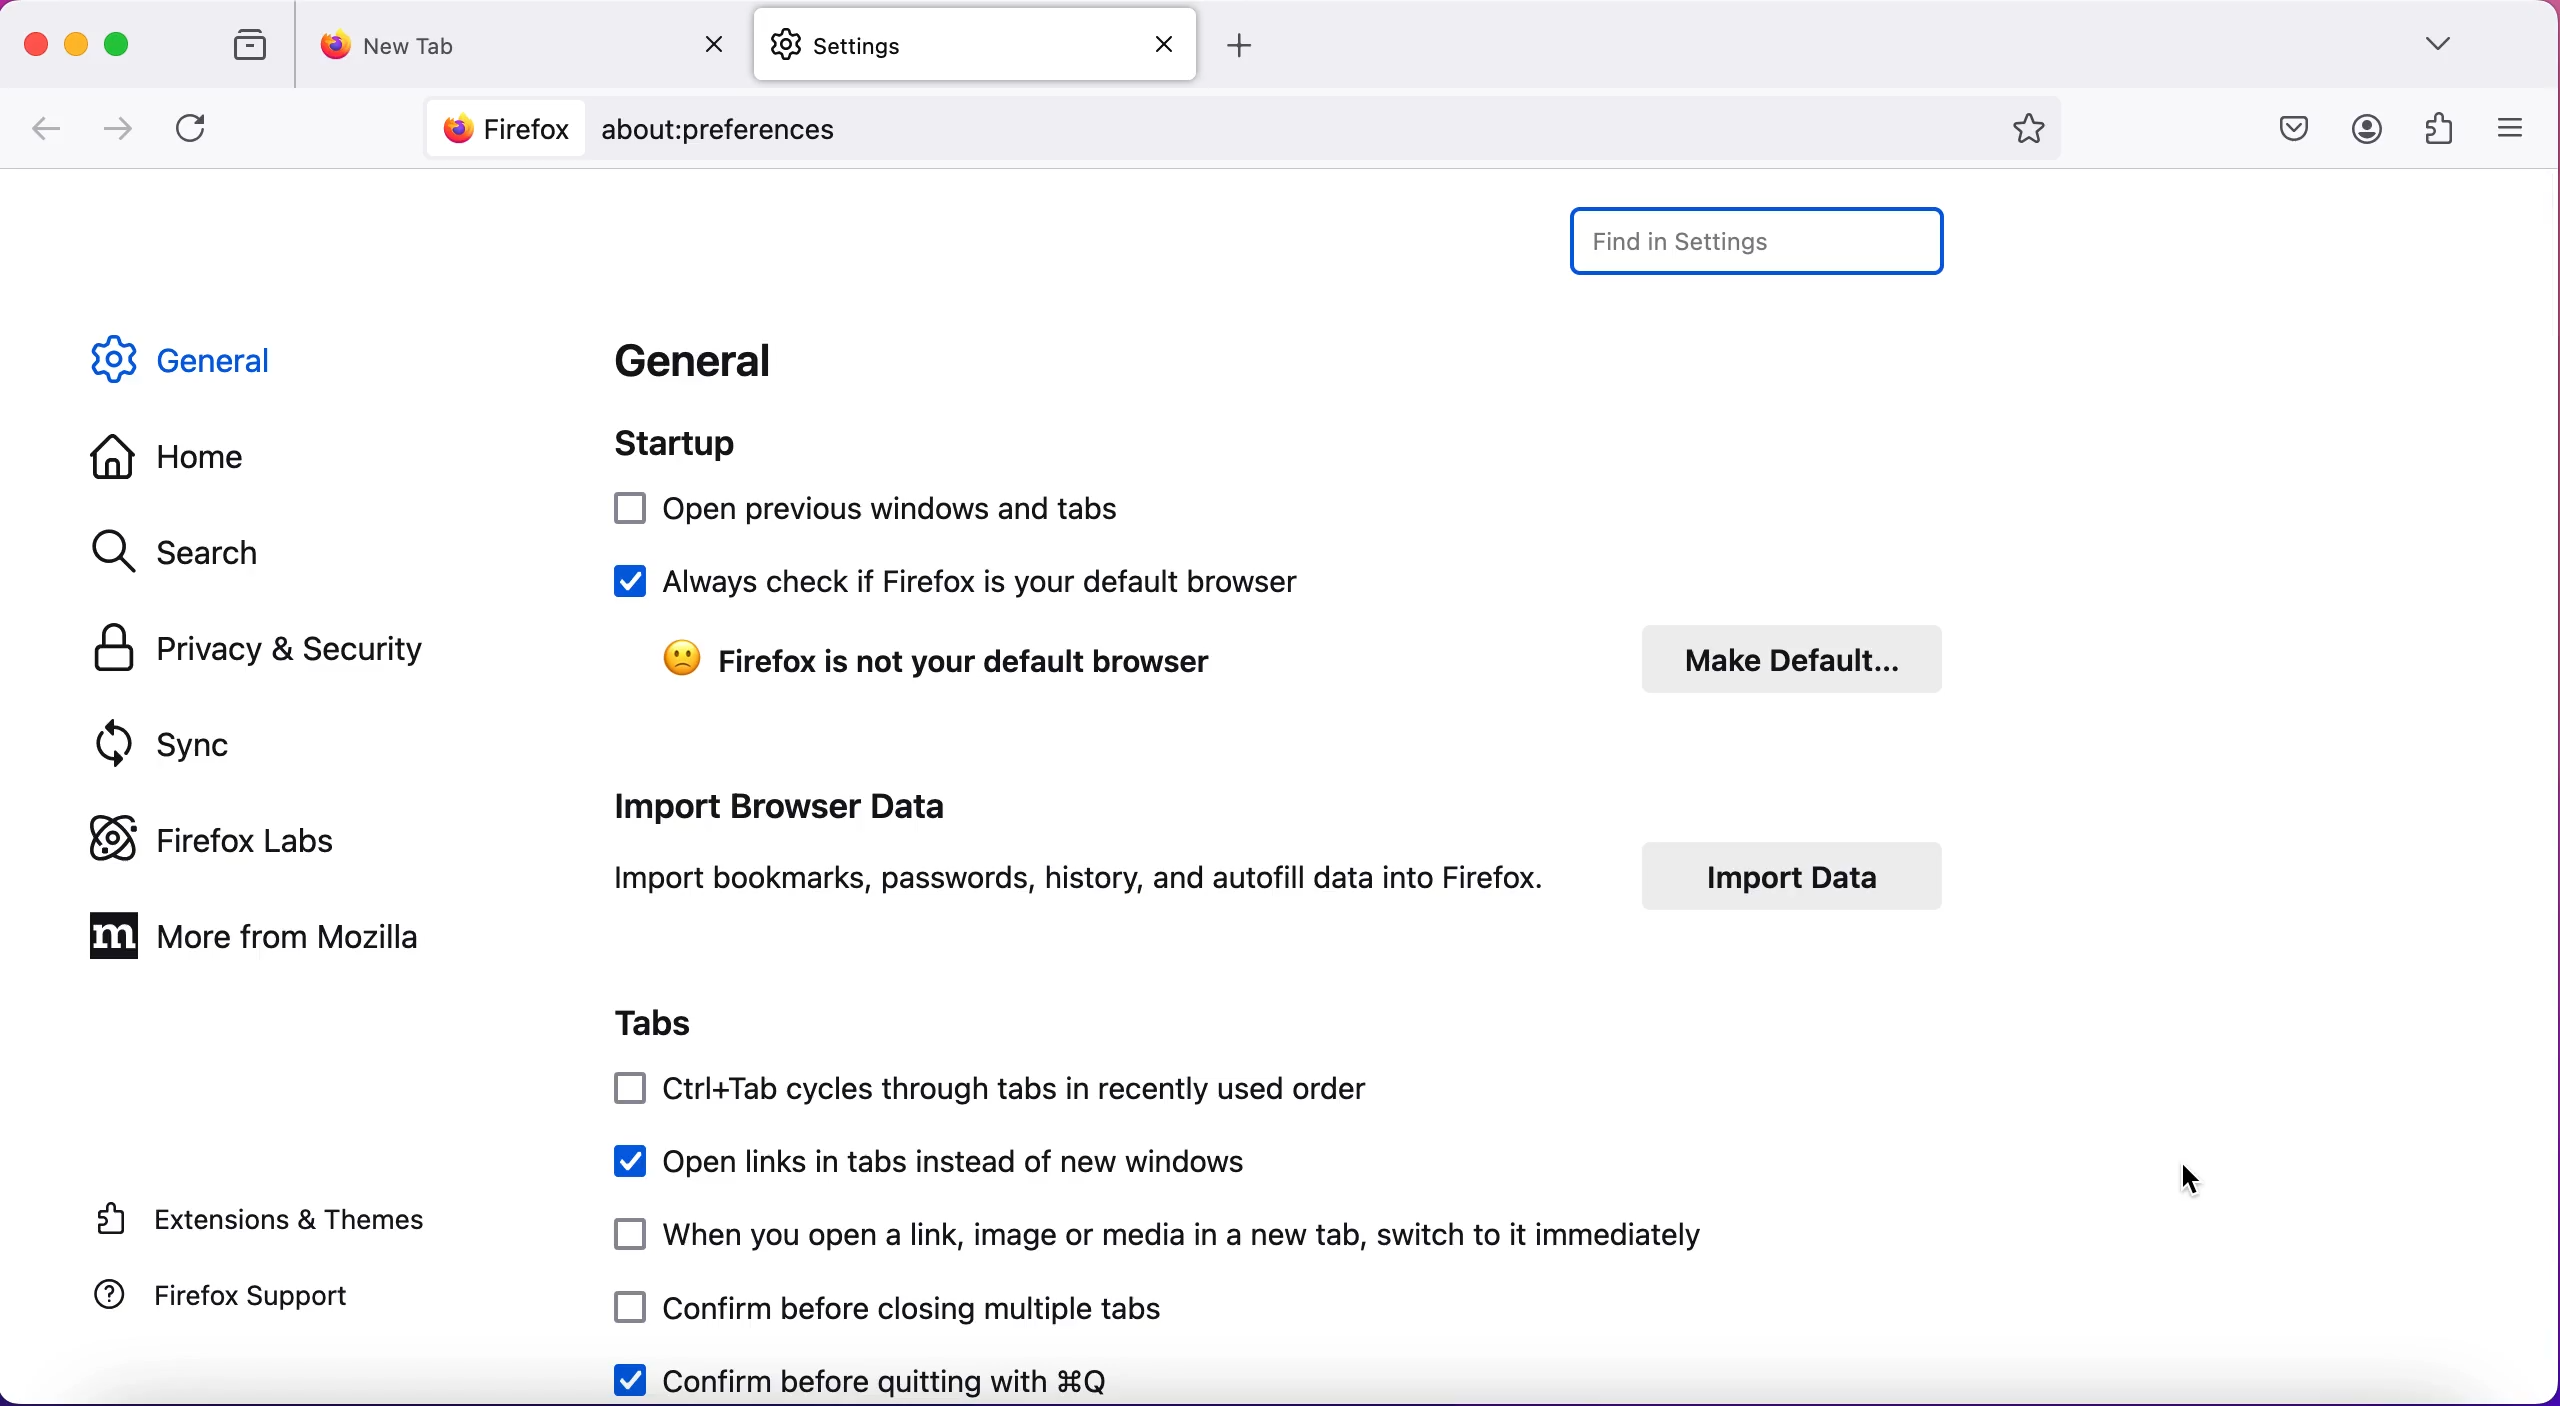 The image size is (2560, 1406). I want to click on new tab, so click(491, 42).